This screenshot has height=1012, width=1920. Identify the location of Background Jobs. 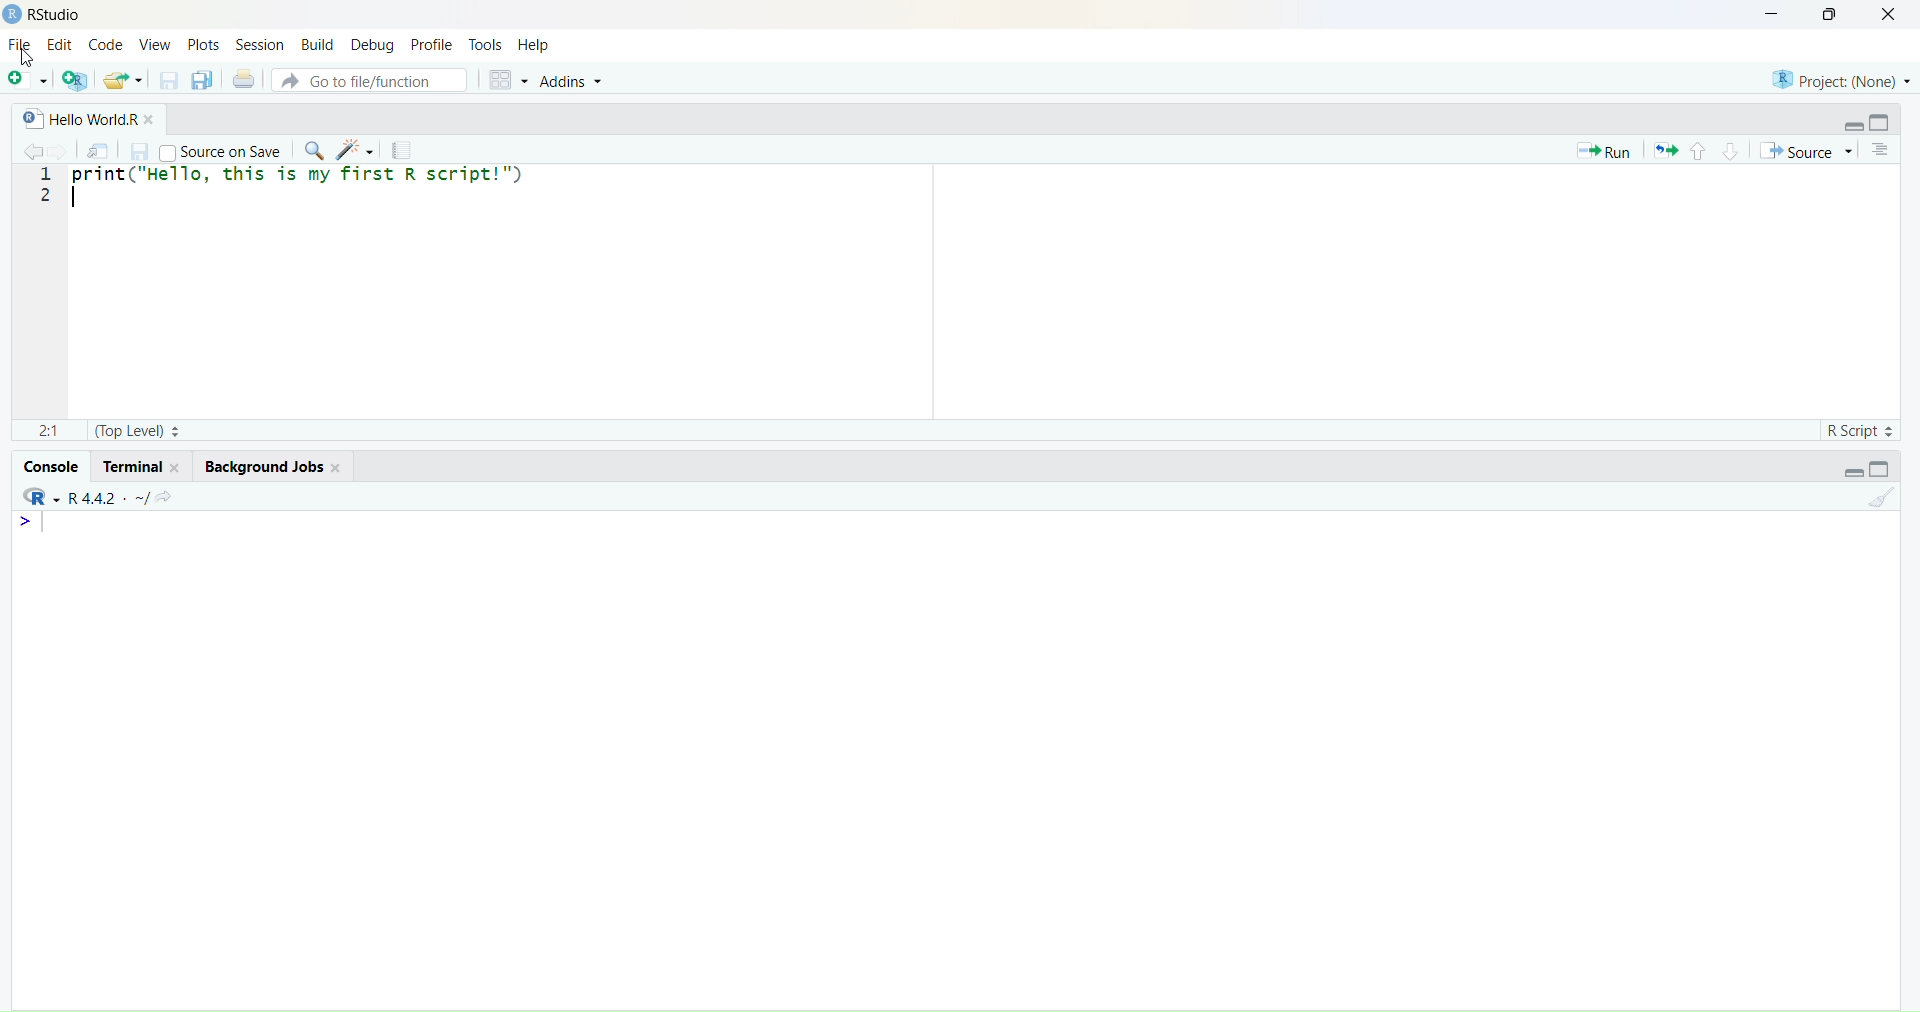
(266, 465).